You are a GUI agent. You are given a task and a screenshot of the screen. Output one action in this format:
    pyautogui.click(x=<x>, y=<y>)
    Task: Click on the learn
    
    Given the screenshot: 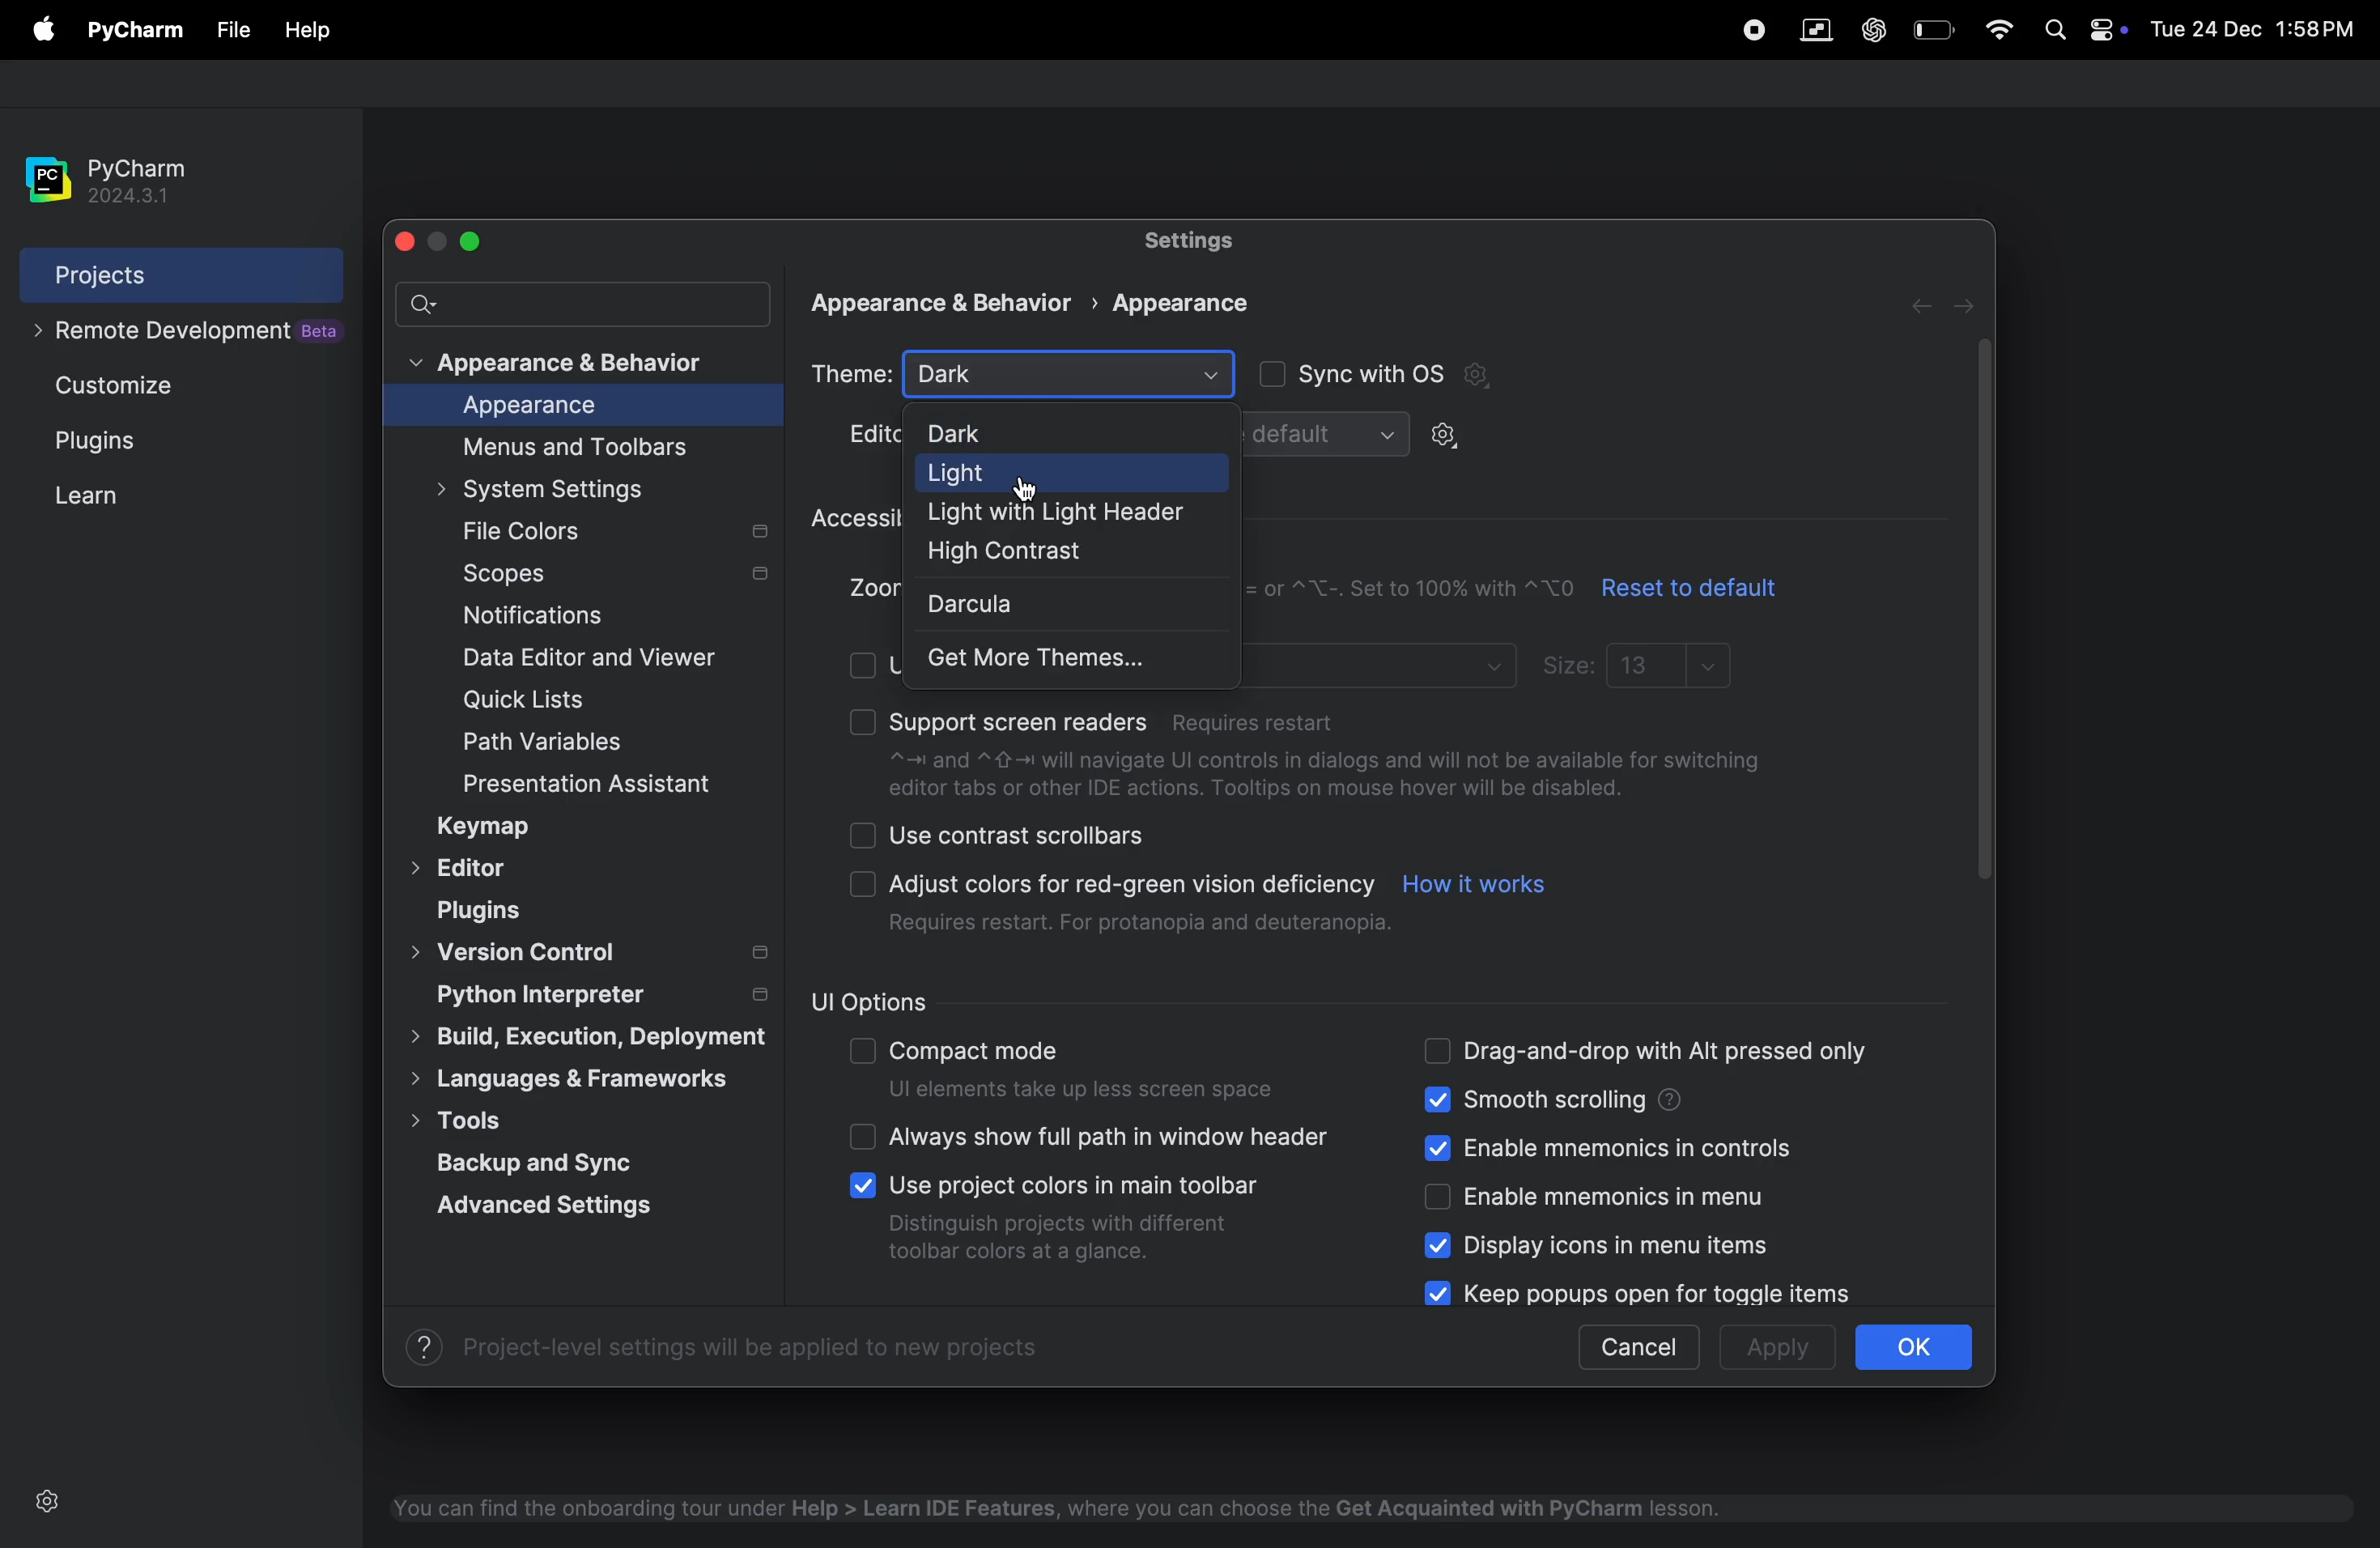 What is the action you would take?
    pyautogui.click(x=87, y=496)
    